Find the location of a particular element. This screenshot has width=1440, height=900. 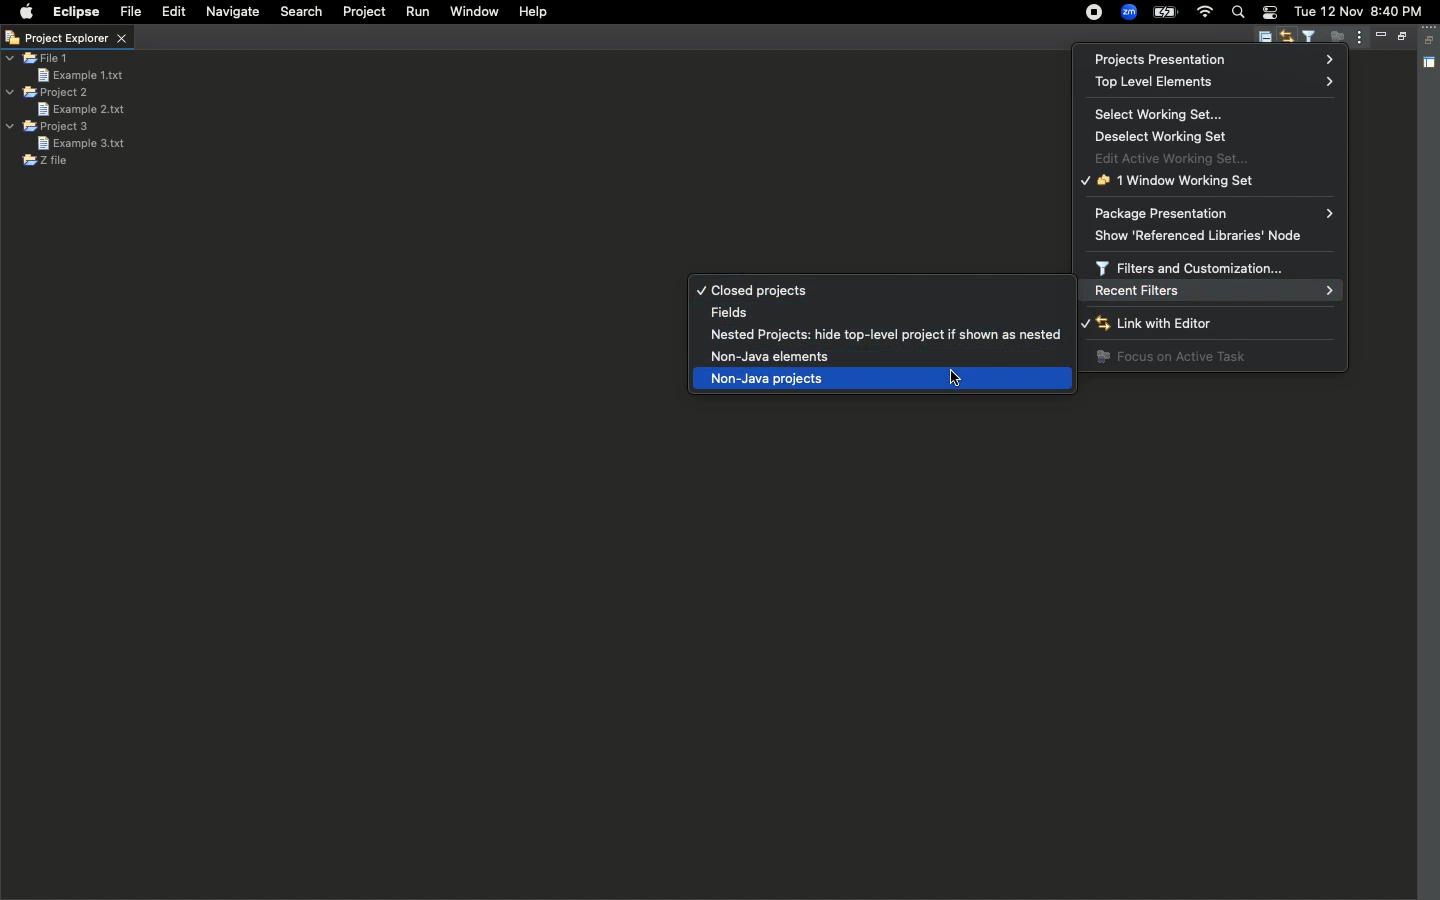

Project 3 is located at coordinates (50, 127).